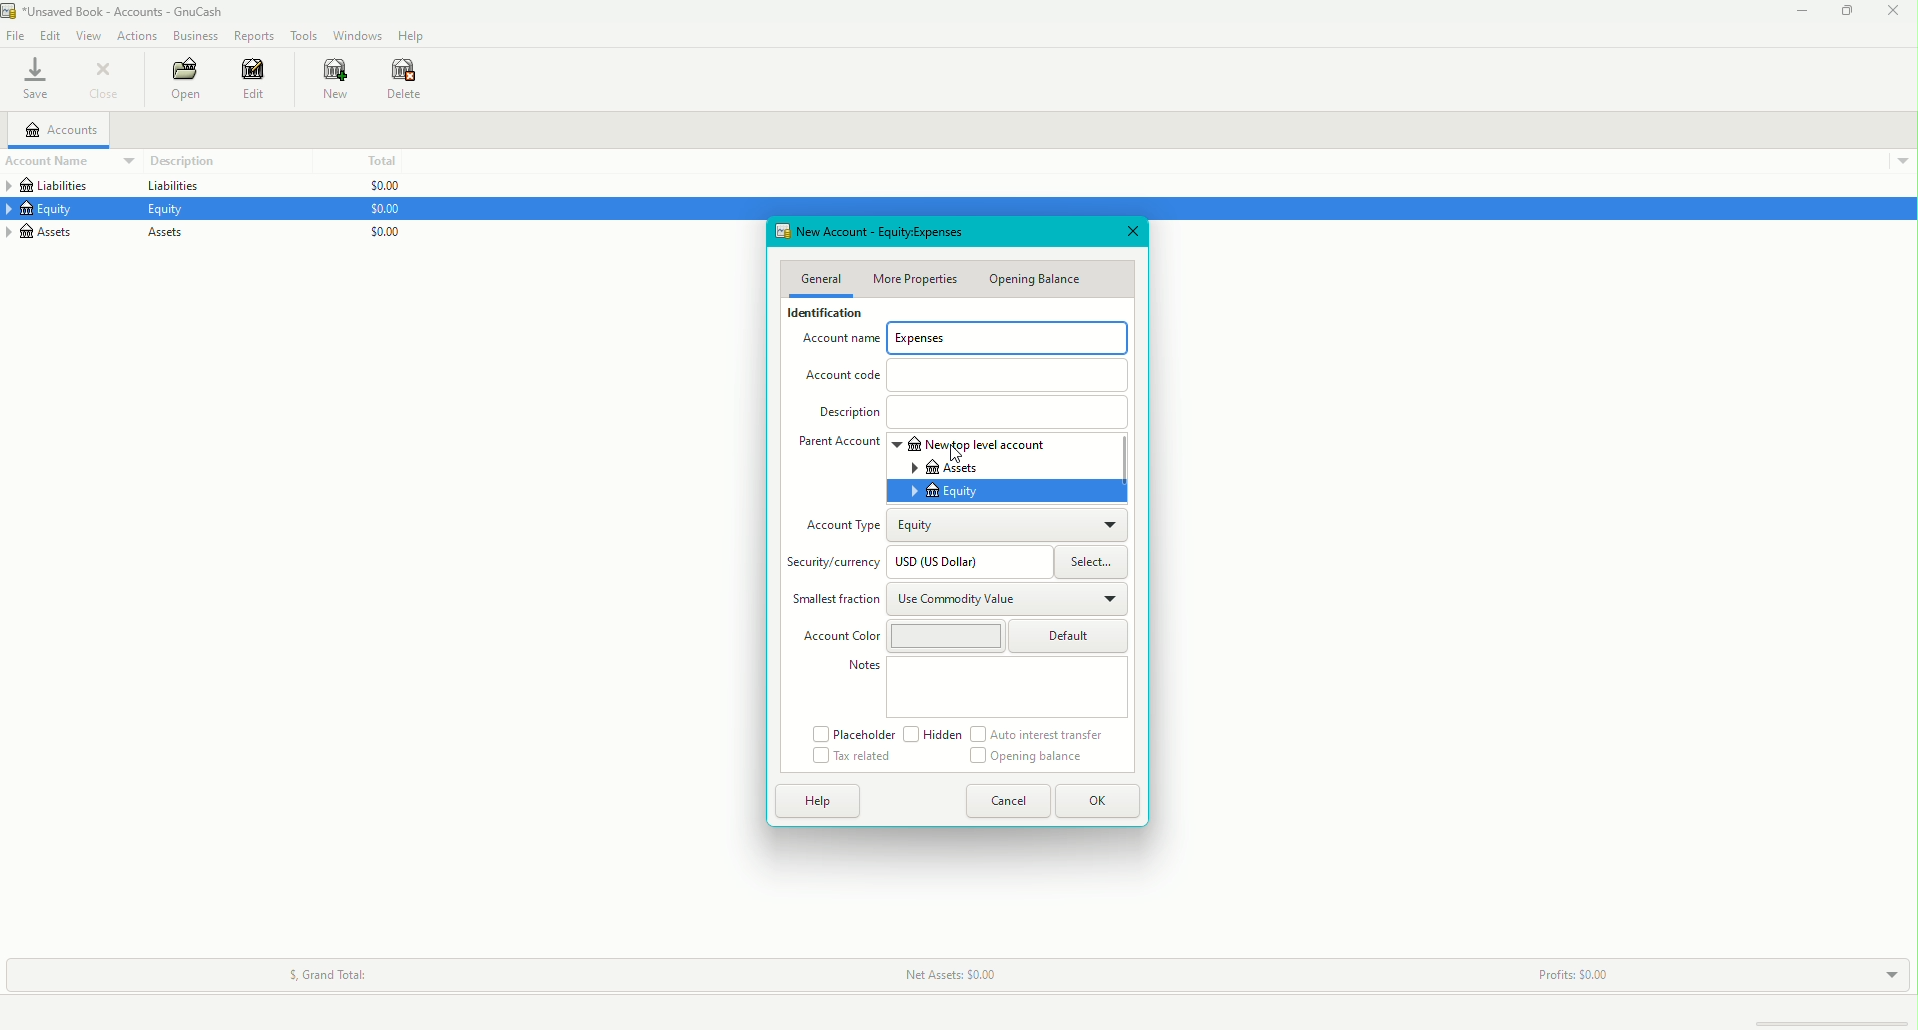 This screenshot has width=1918, height=1030. What do you see at coordinates (1035, 758) in the screenshot?
I see `Opening Balance` at bounding box center [1035, 758].